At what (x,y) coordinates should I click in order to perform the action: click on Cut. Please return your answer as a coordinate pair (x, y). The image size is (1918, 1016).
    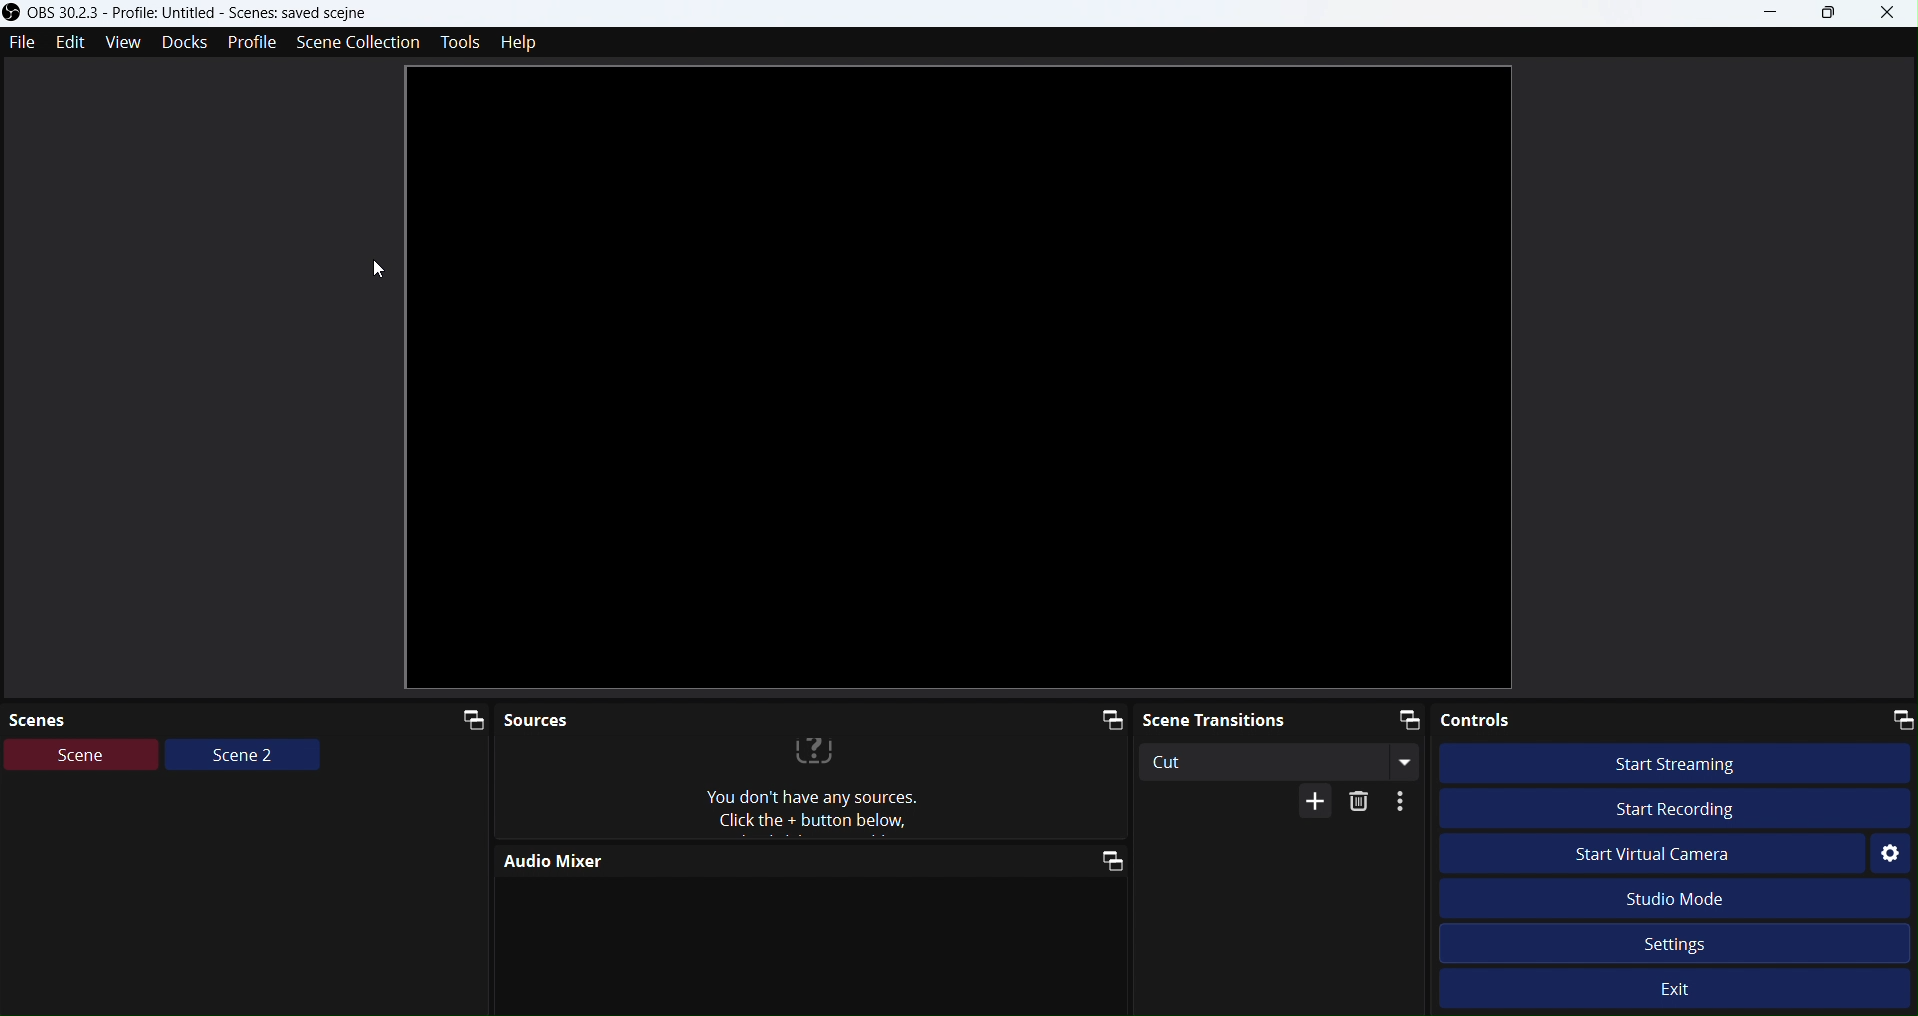
    Looking at the image, I should click on (1286, 761).